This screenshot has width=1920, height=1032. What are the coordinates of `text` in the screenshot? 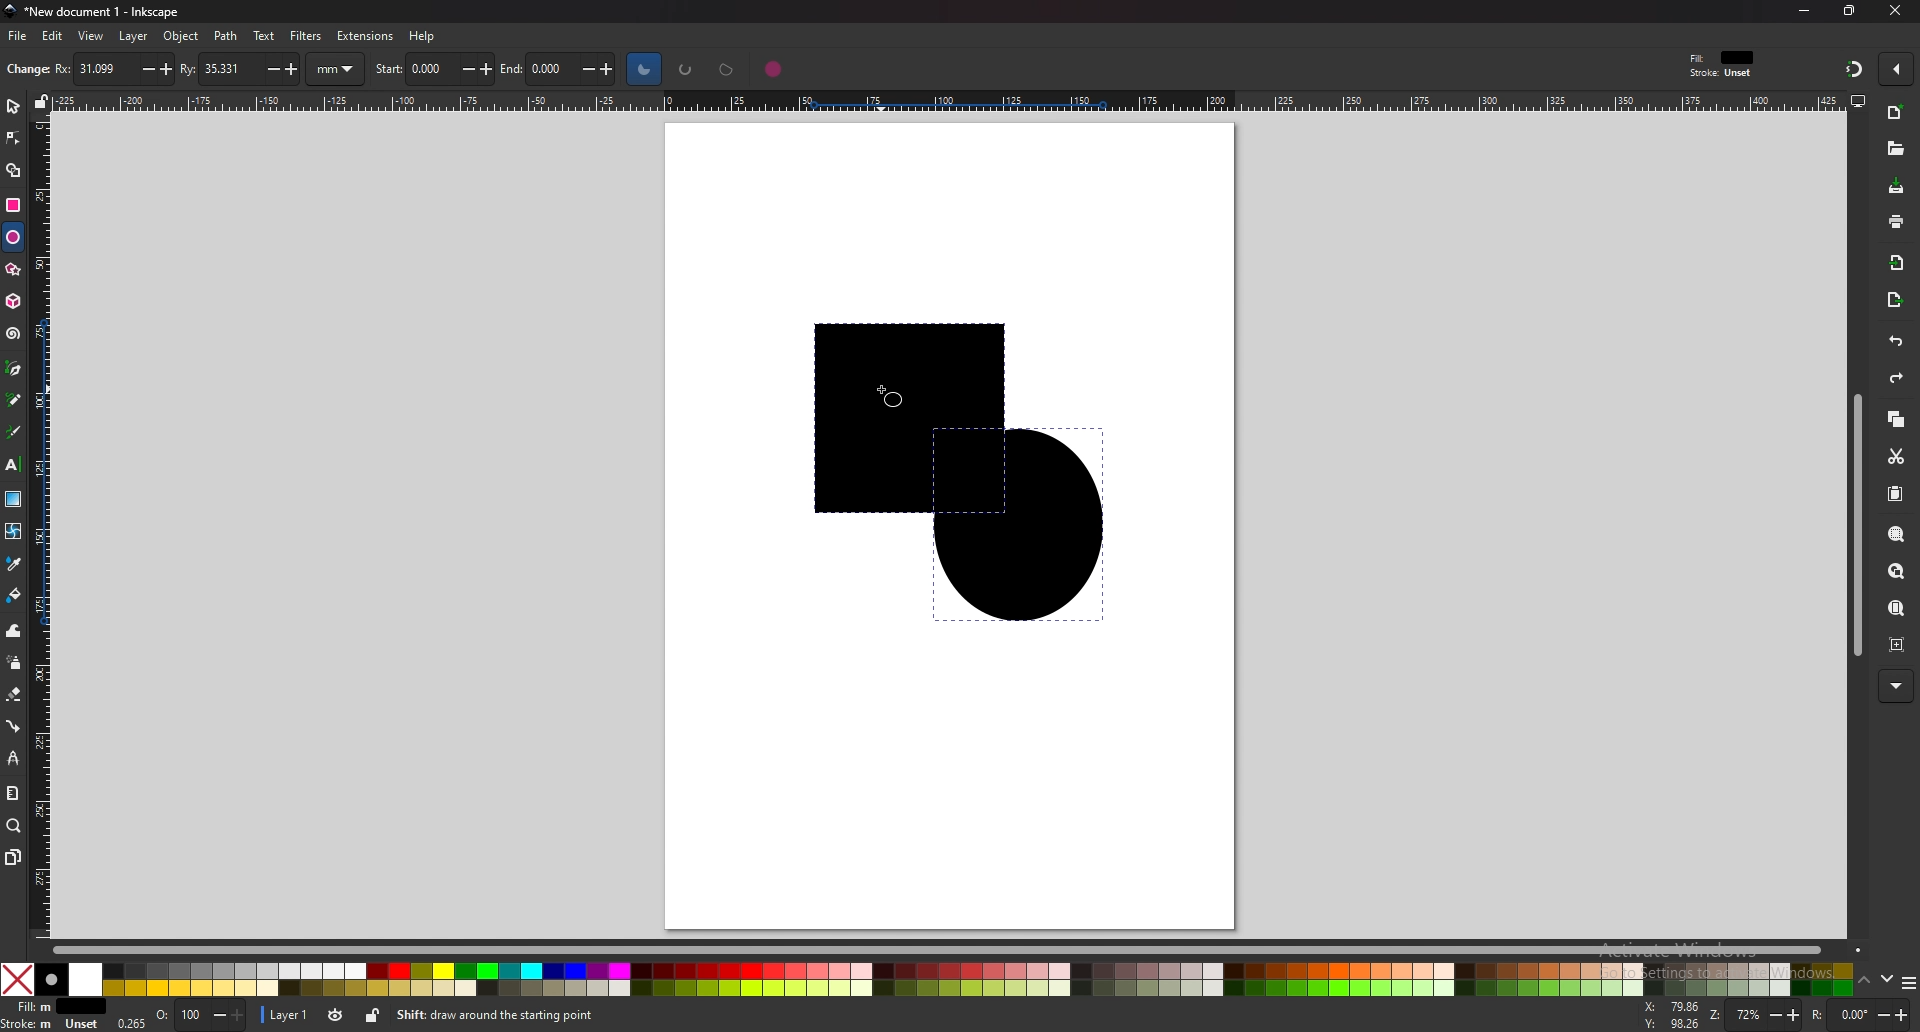 It's located at (264, 35).